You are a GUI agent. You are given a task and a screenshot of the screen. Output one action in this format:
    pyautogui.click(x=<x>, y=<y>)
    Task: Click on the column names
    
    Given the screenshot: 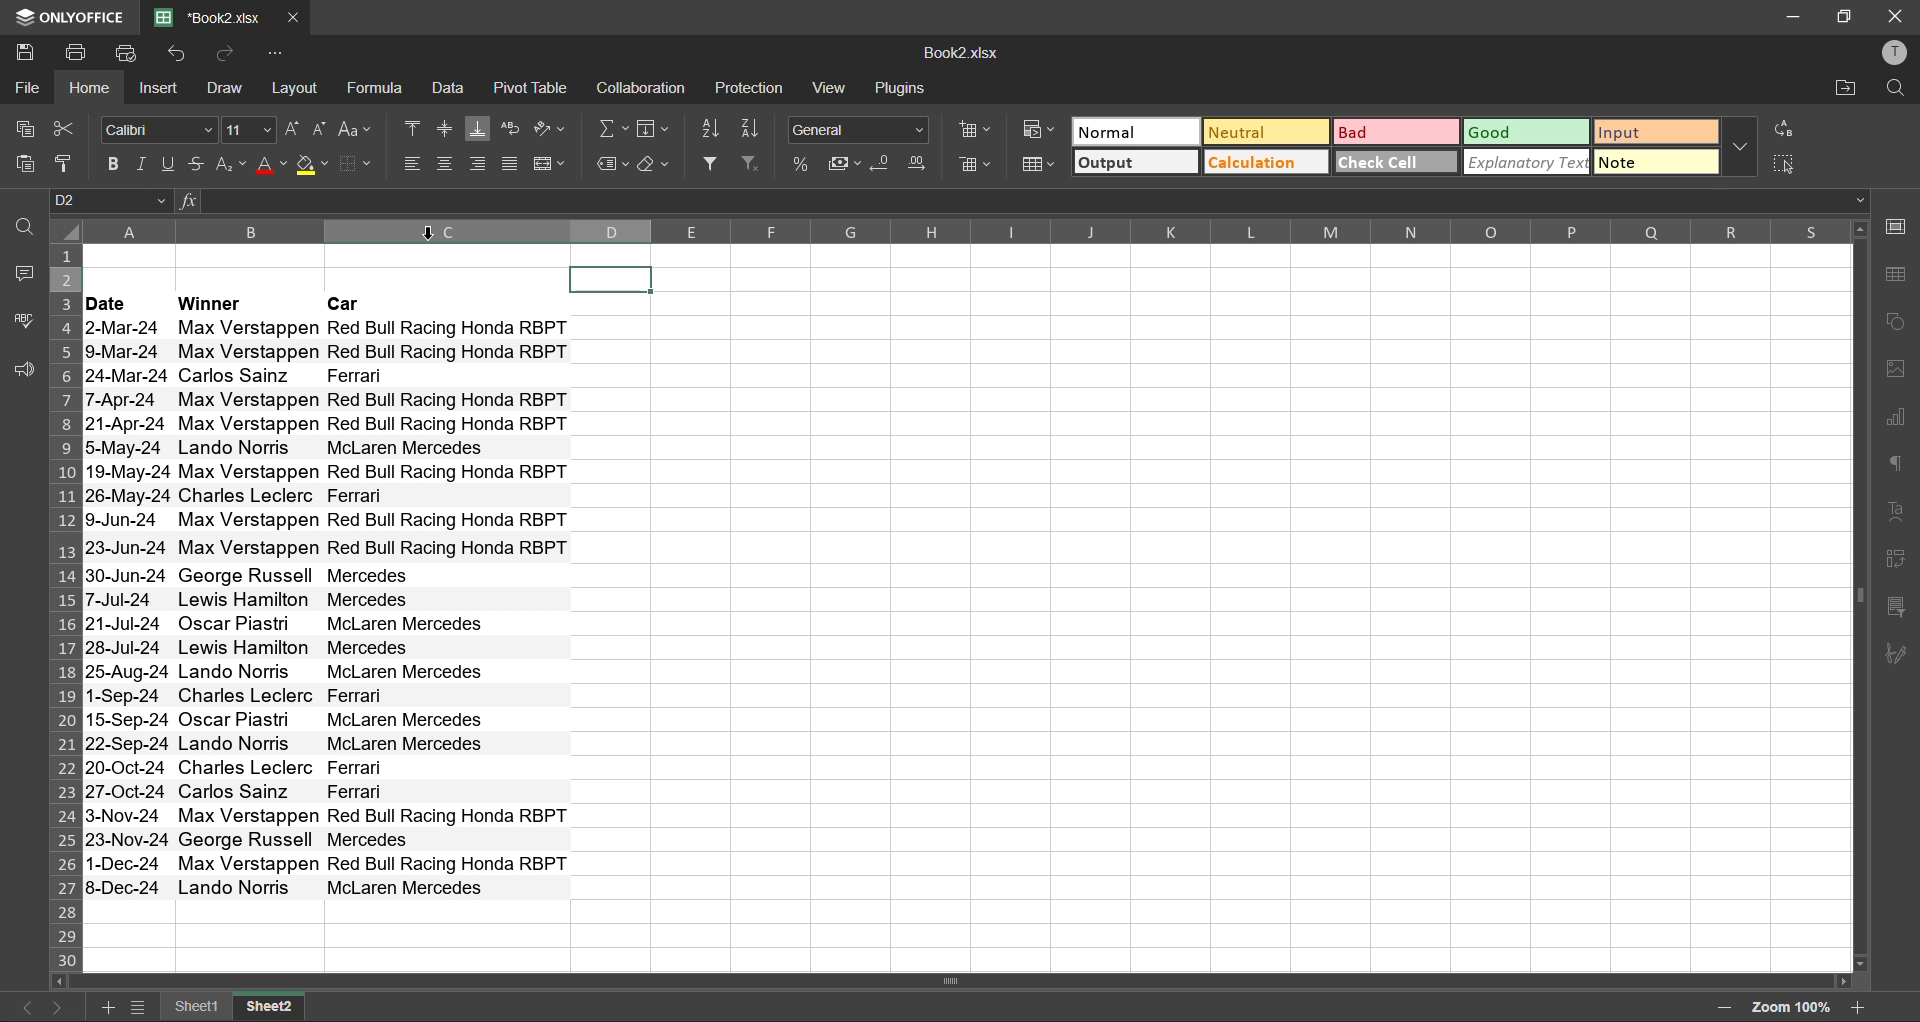 What is the action you would take?
    pyautogui.click(x=962, y=231)
    